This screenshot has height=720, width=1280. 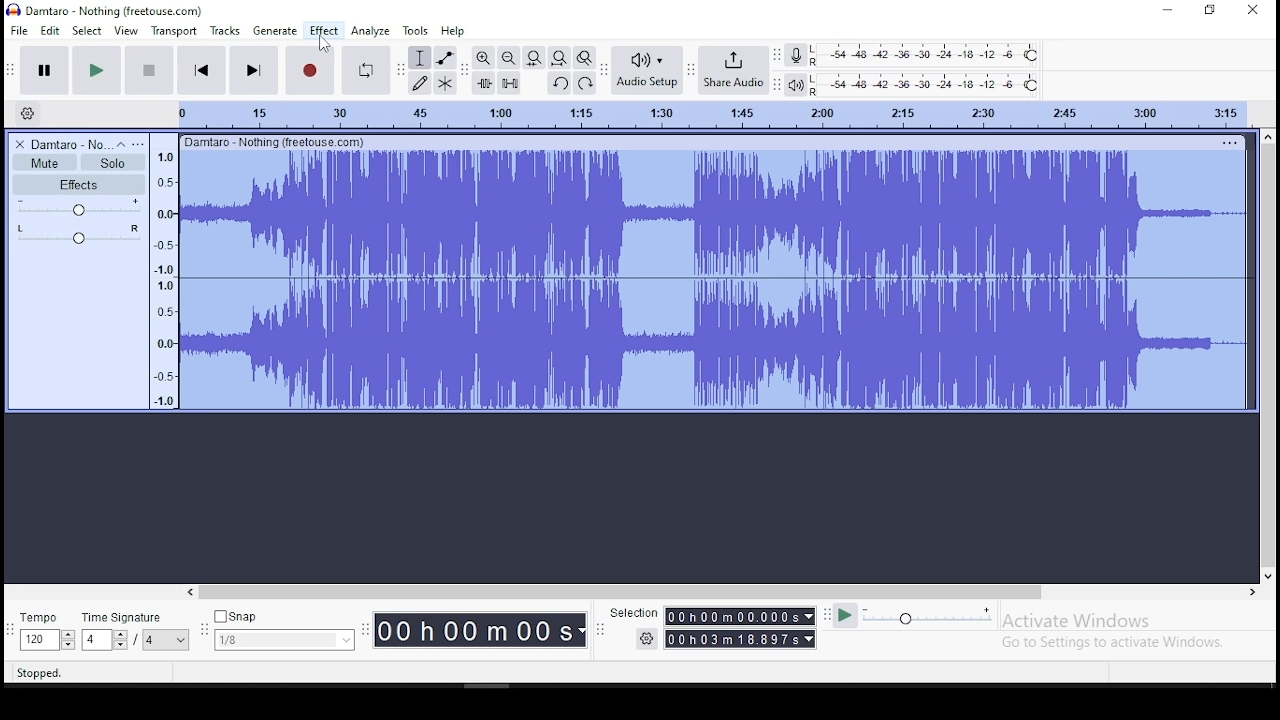 I want to click on fit file to width, so click(x=534, y=57).